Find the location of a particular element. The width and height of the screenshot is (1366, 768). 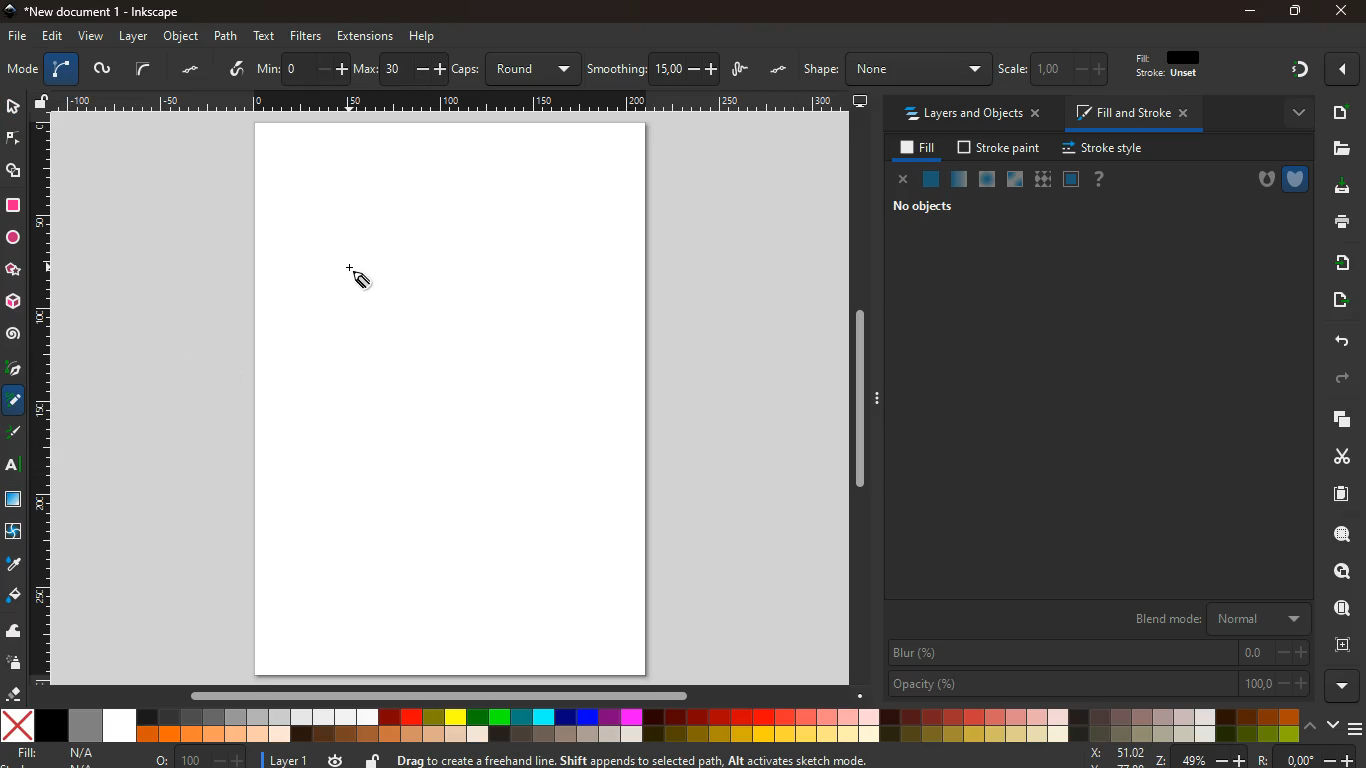

close is located at coordinates (1345, 70).